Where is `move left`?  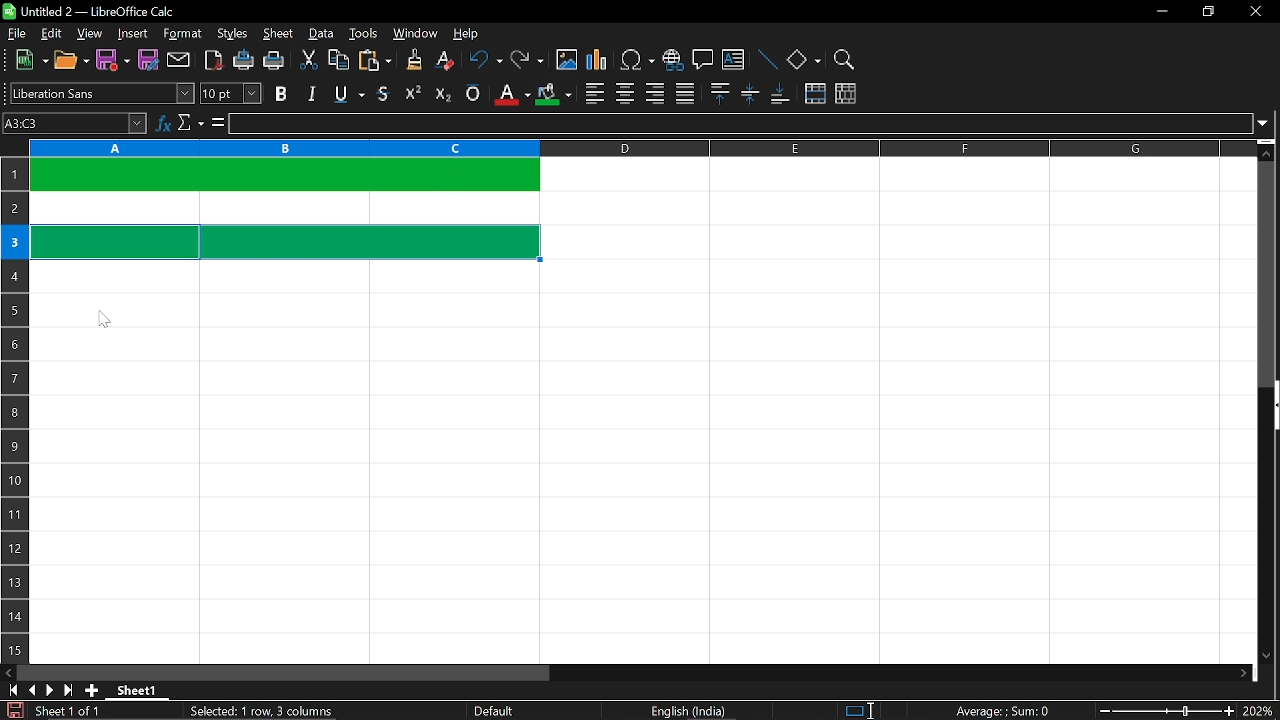 move left is located at coordinates (8, 673).